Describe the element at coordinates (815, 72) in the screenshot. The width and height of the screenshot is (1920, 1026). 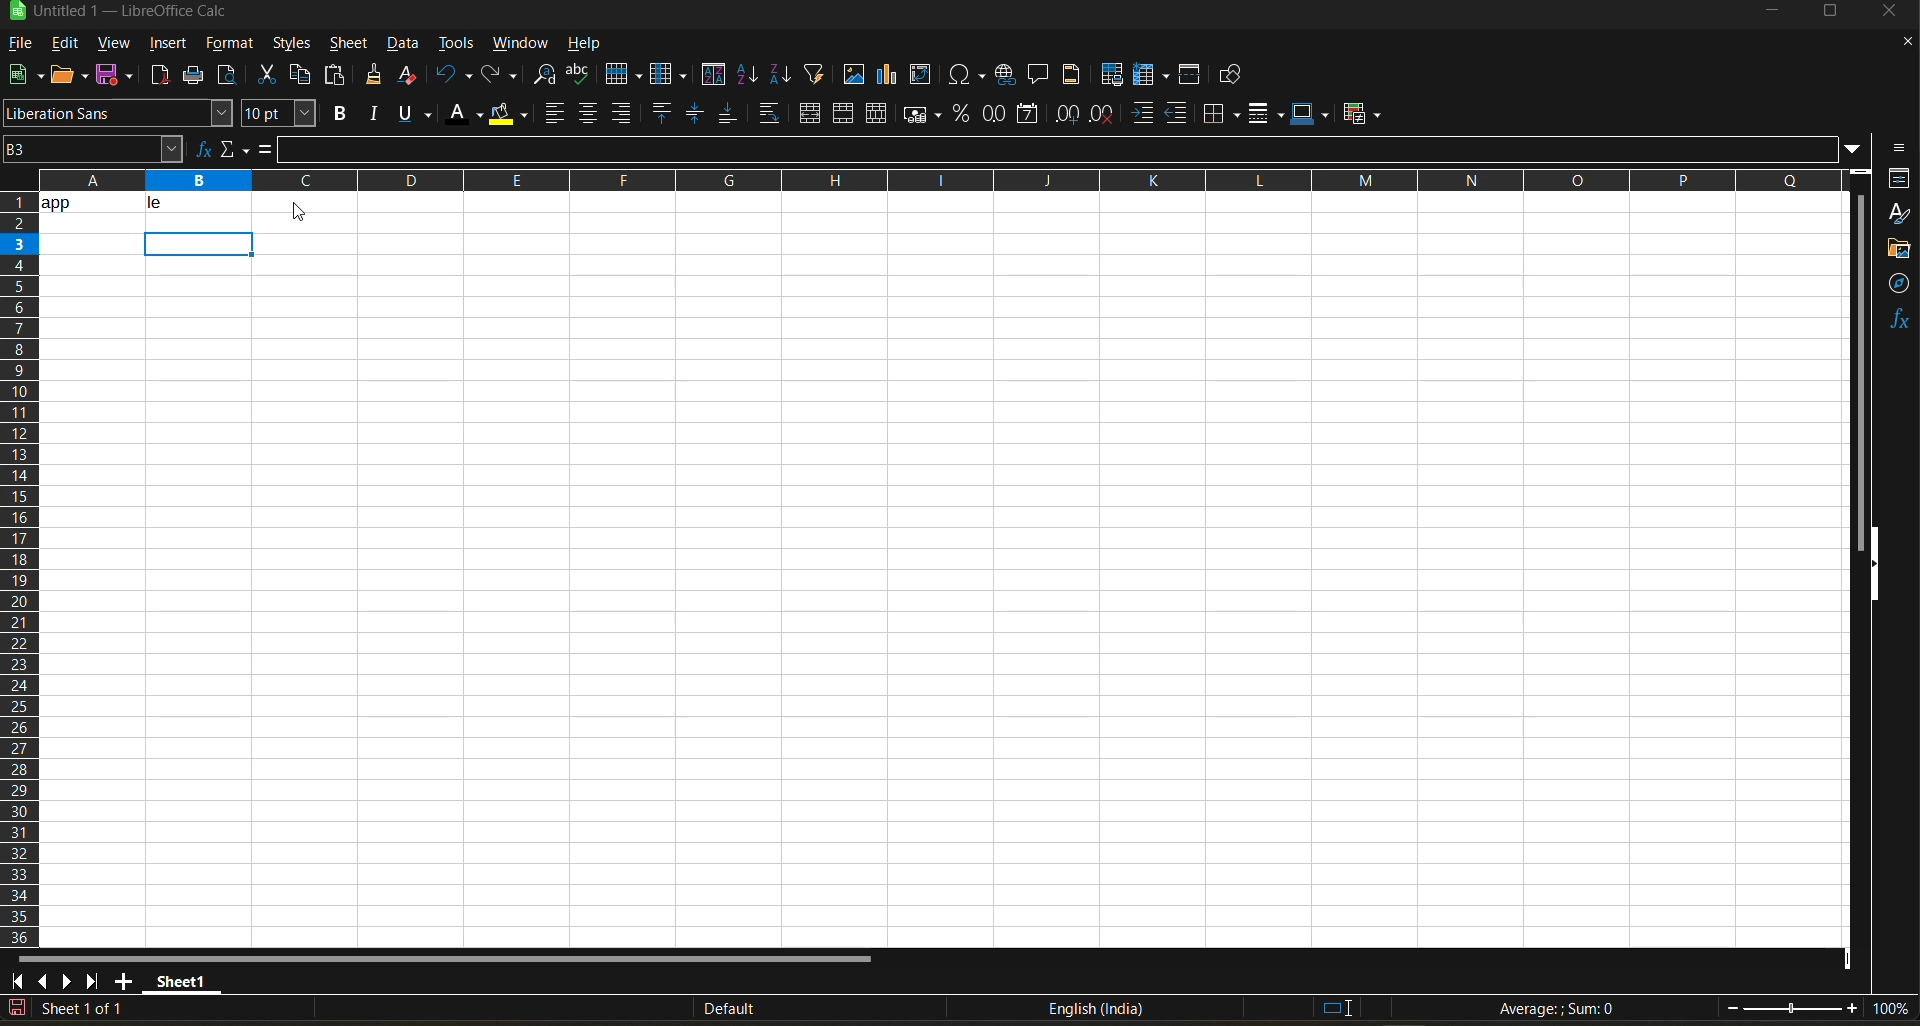
I see `autofilter` at that location.